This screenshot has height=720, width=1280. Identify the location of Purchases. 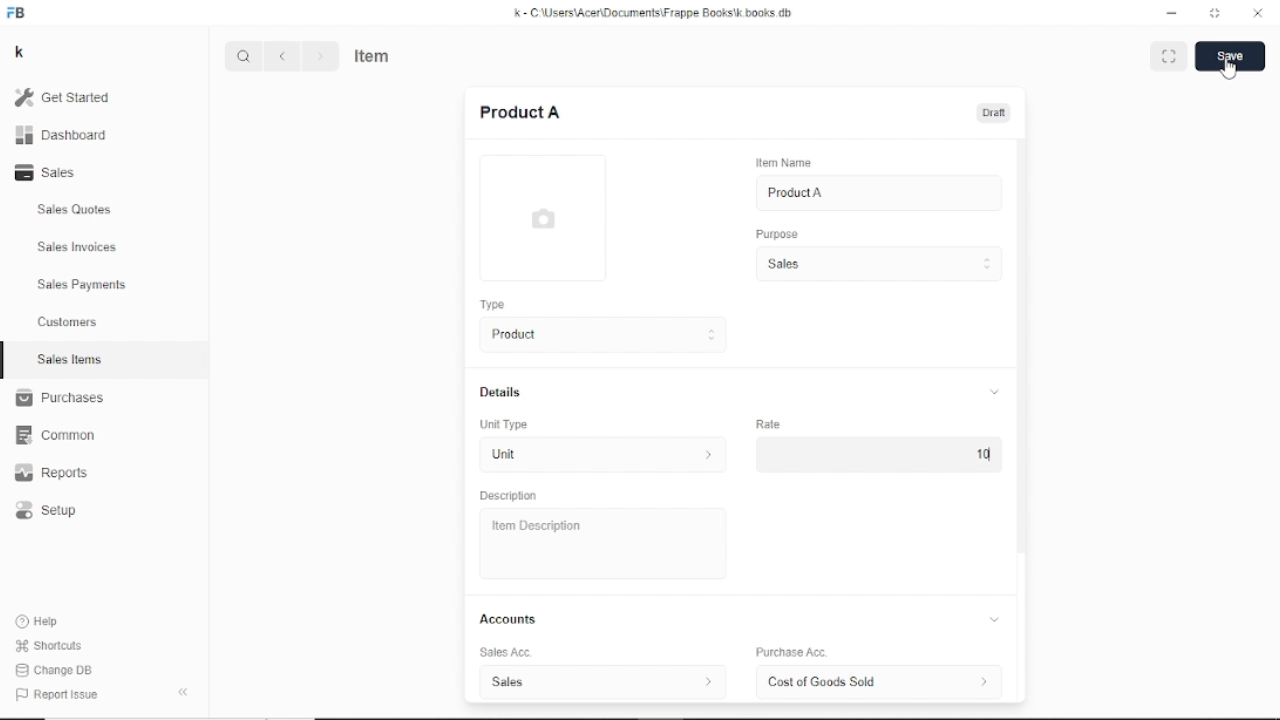
(59, 397).